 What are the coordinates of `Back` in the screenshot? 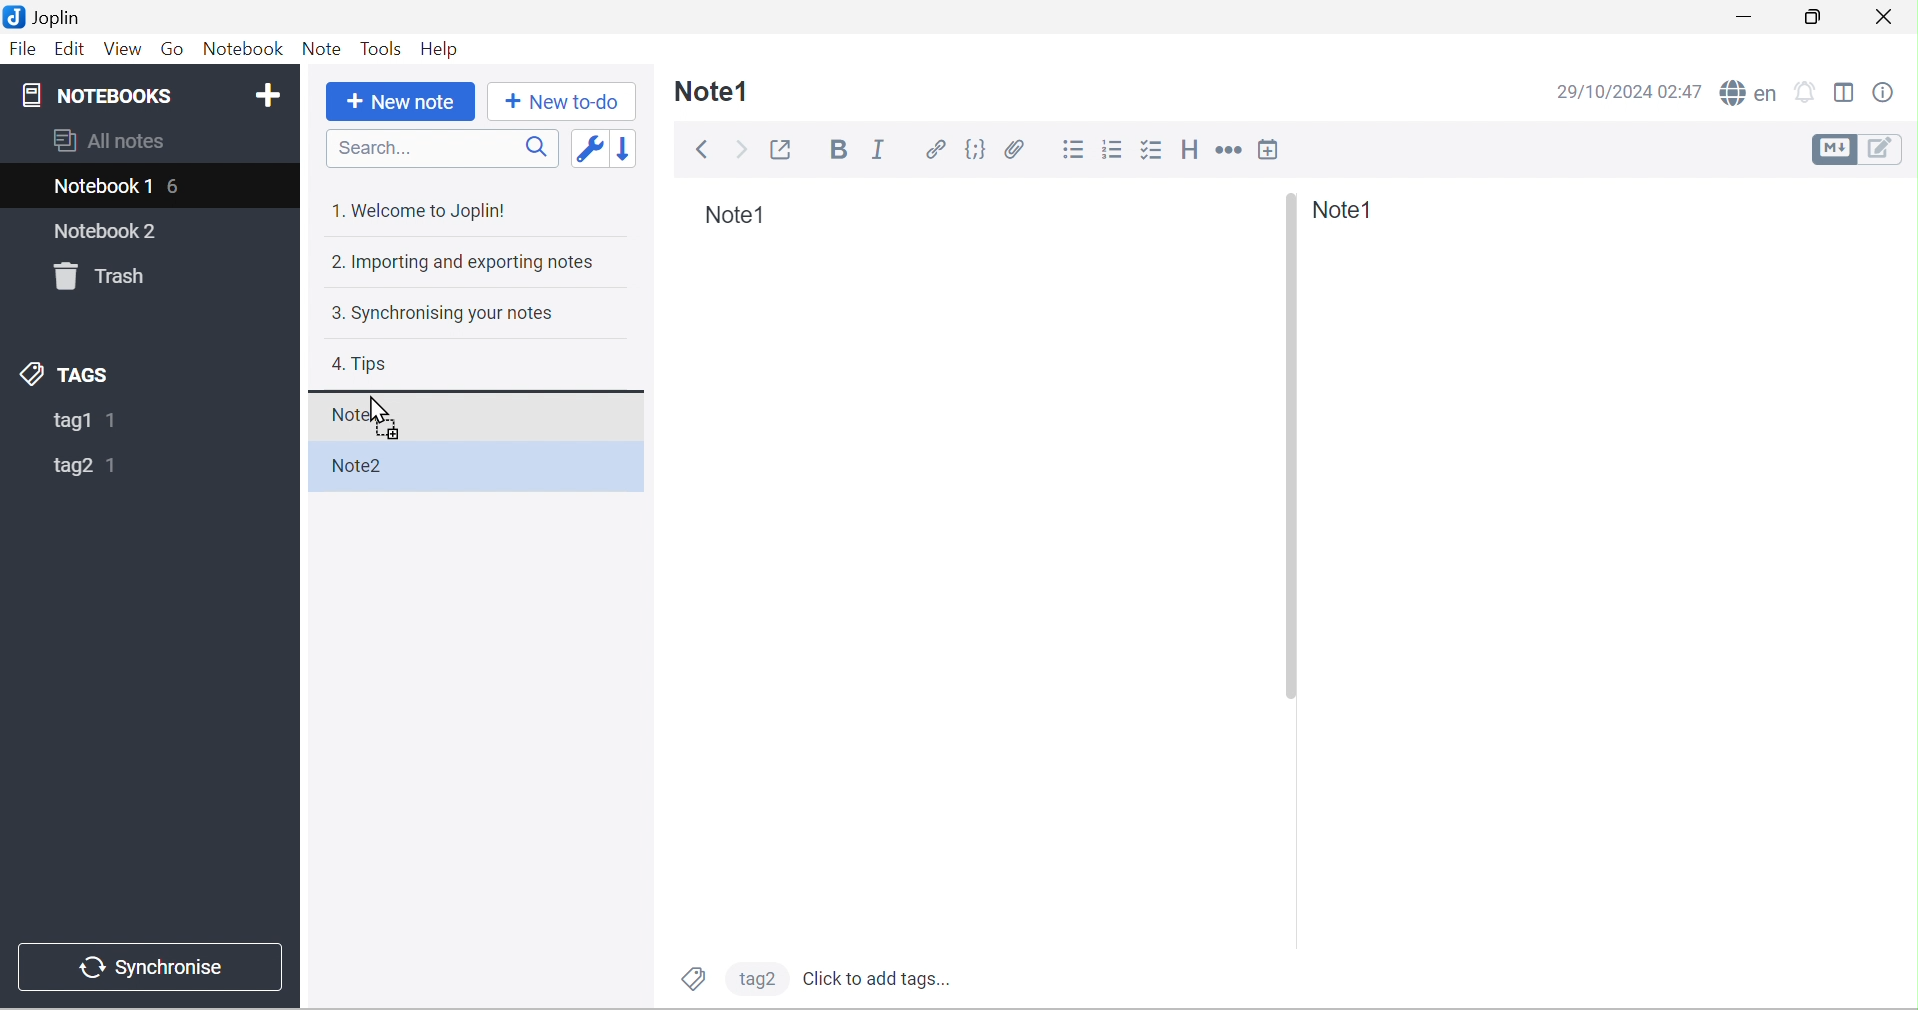 It's located at (702, 149).